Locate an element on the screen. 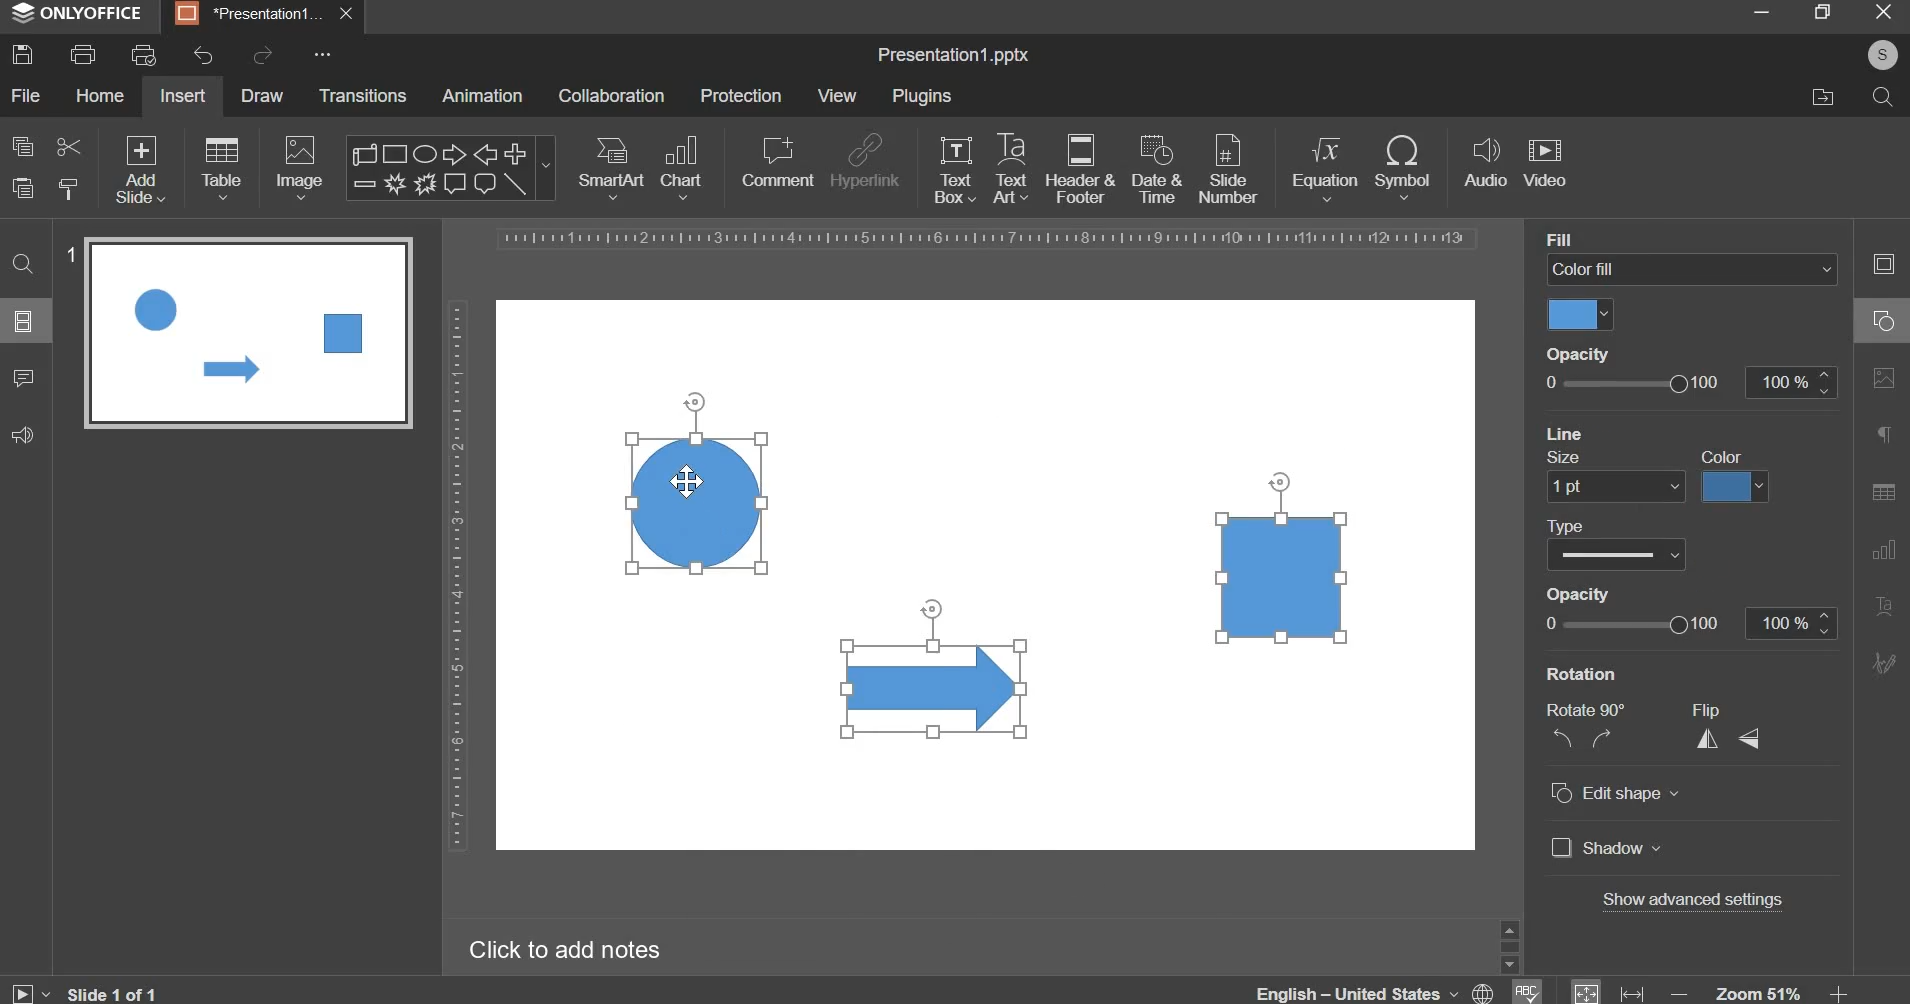 The height and width of the screenshot is (1004, 1910). equation is located at coordinates (1324, 166).